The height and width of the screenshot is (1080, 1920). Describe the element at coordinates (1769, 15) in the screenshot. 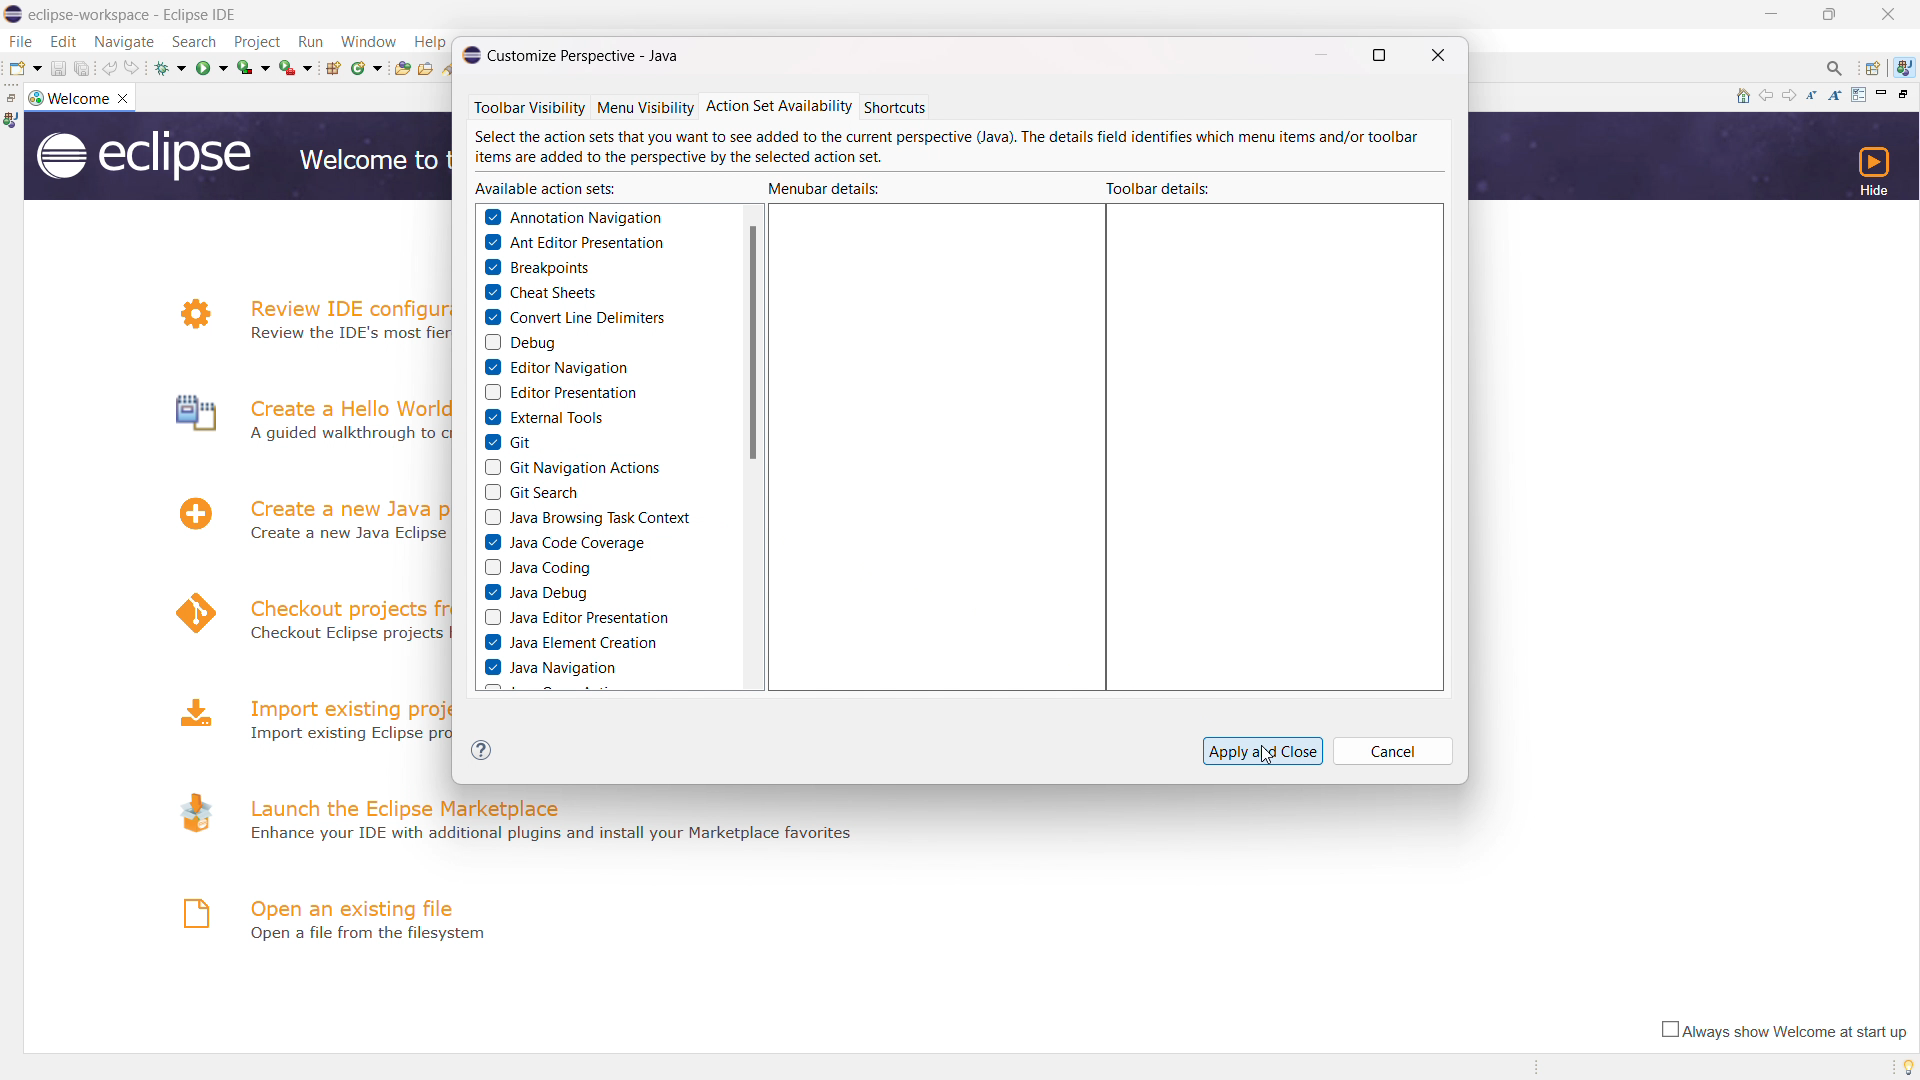

I see `minimize` at that location.